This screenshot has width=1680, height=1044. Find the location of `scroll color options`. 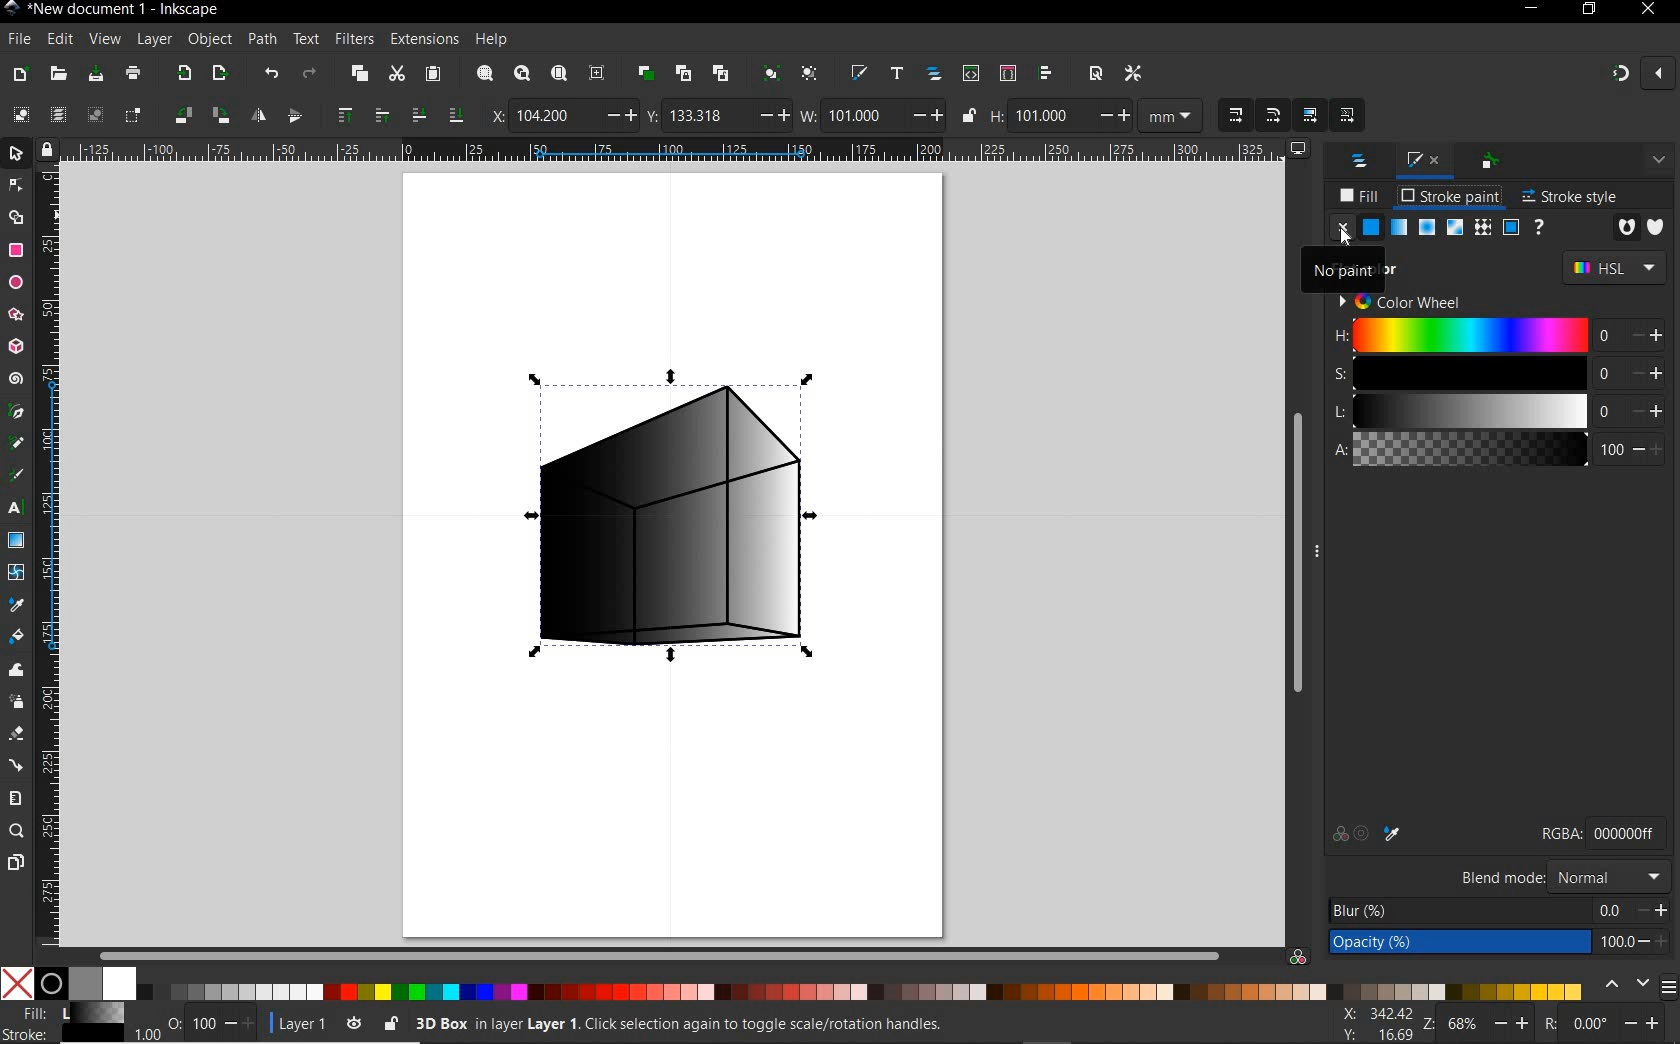

scroll color options is located at coordinates (1624, 986).